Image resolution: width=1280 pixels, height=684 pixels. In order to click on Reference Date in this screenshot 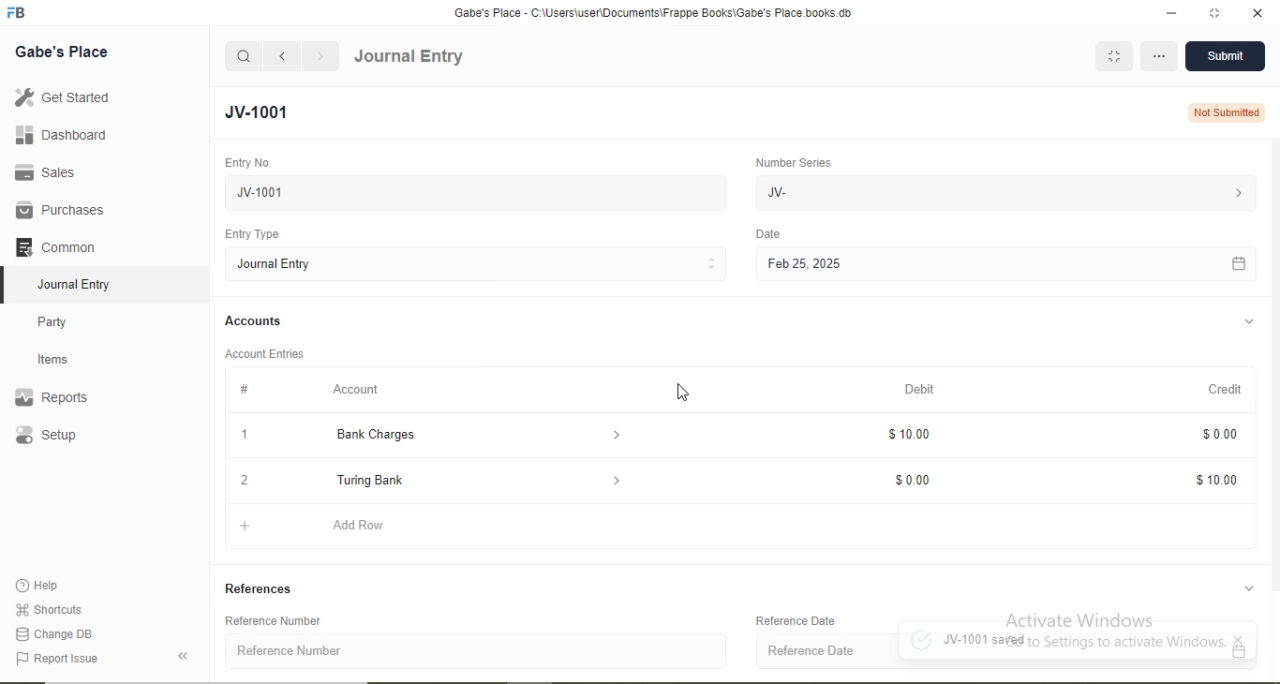, I will do `click(801, 620)`.